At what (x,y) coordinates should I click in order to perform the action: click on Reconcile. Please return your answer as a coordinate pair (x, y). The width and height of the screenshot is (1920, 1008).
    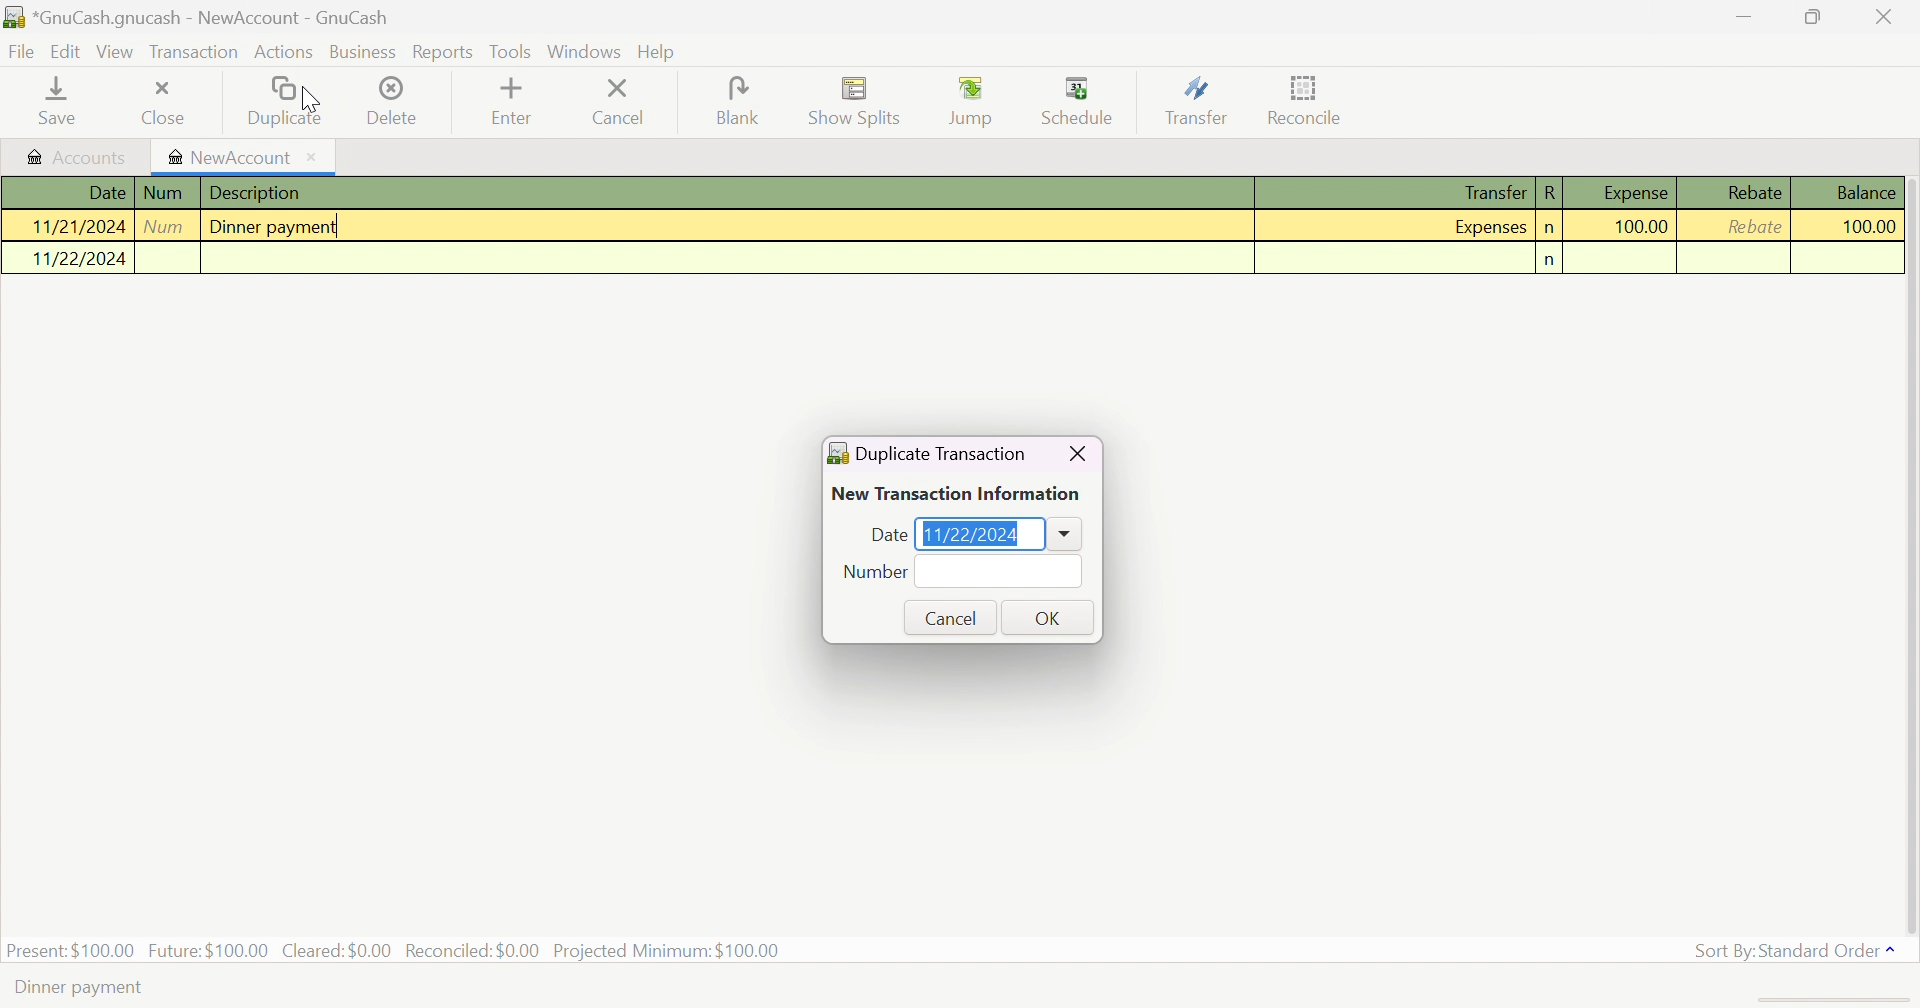
    Looking at the image, I should click on (1307, 97).